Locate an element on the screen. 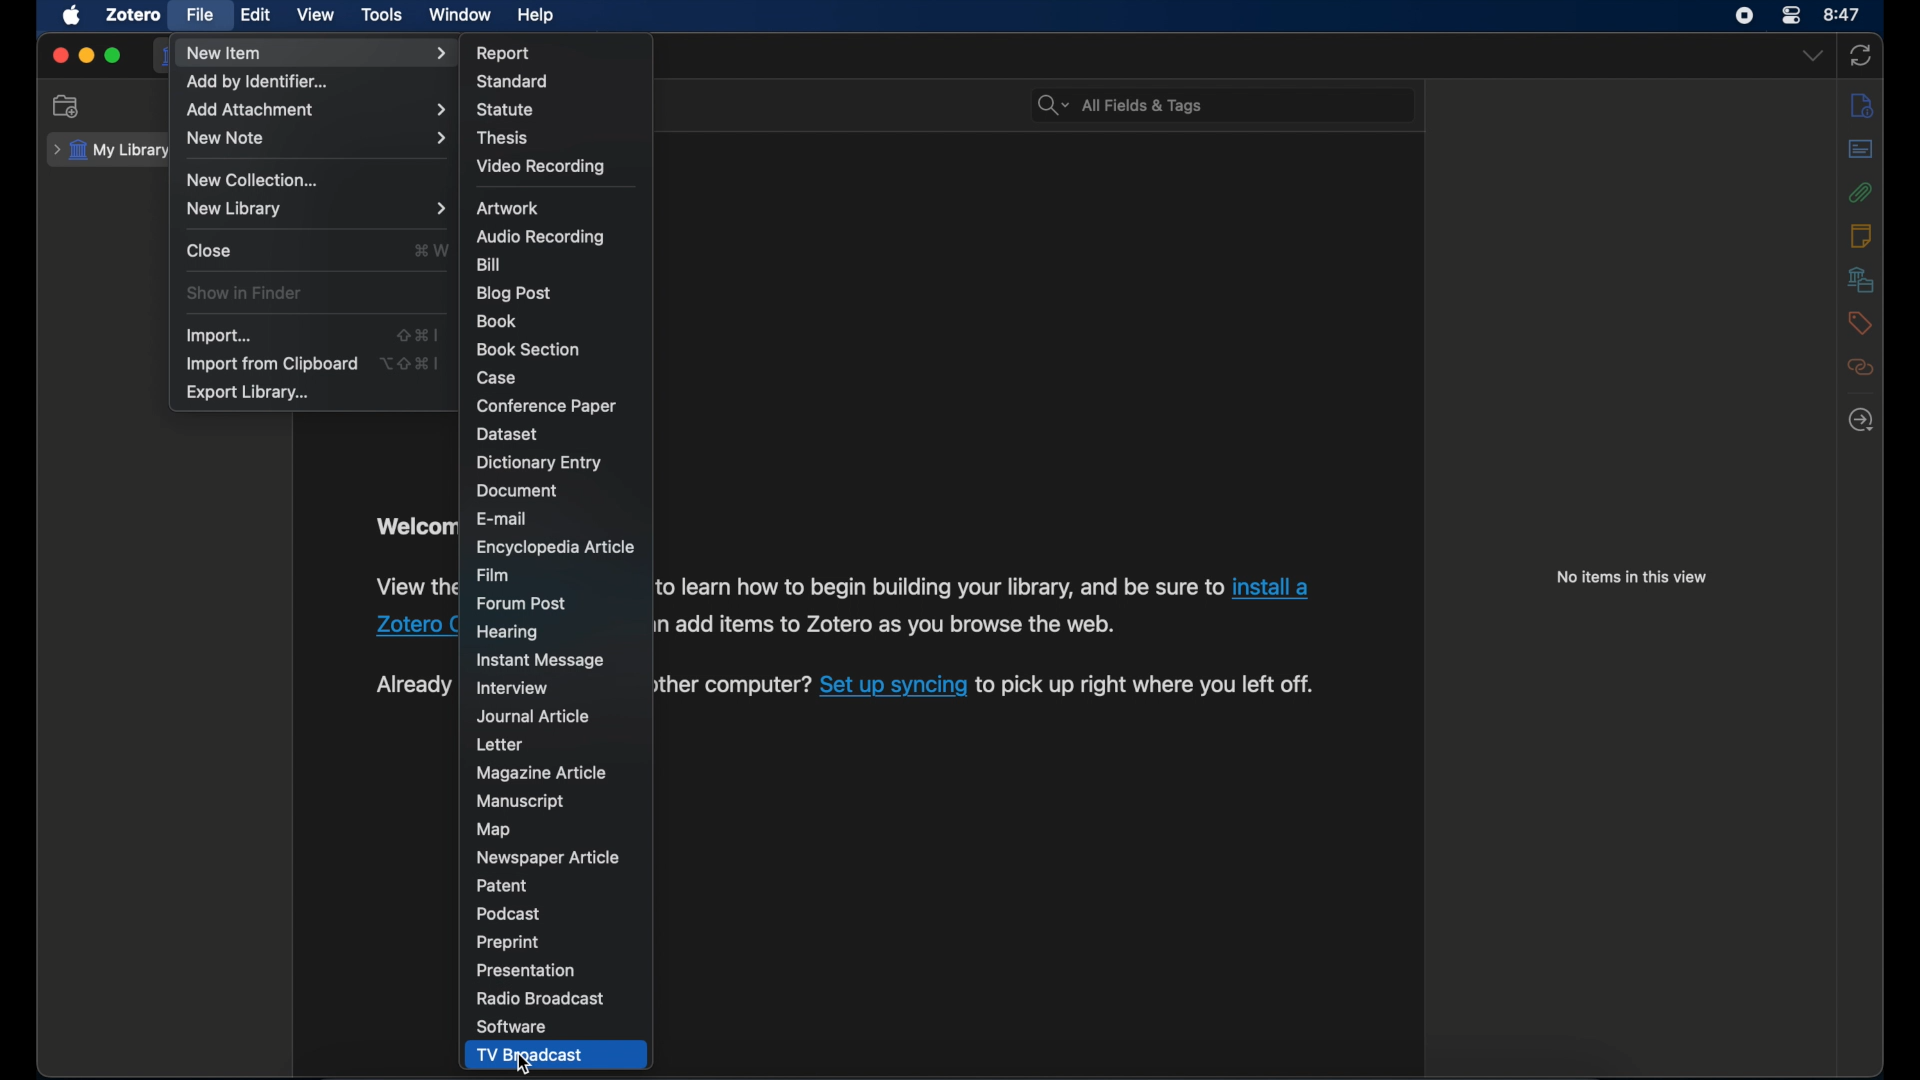 This screenshot has height=1080, width=1920. Zotero connector link is located at coordinates (414, 625).